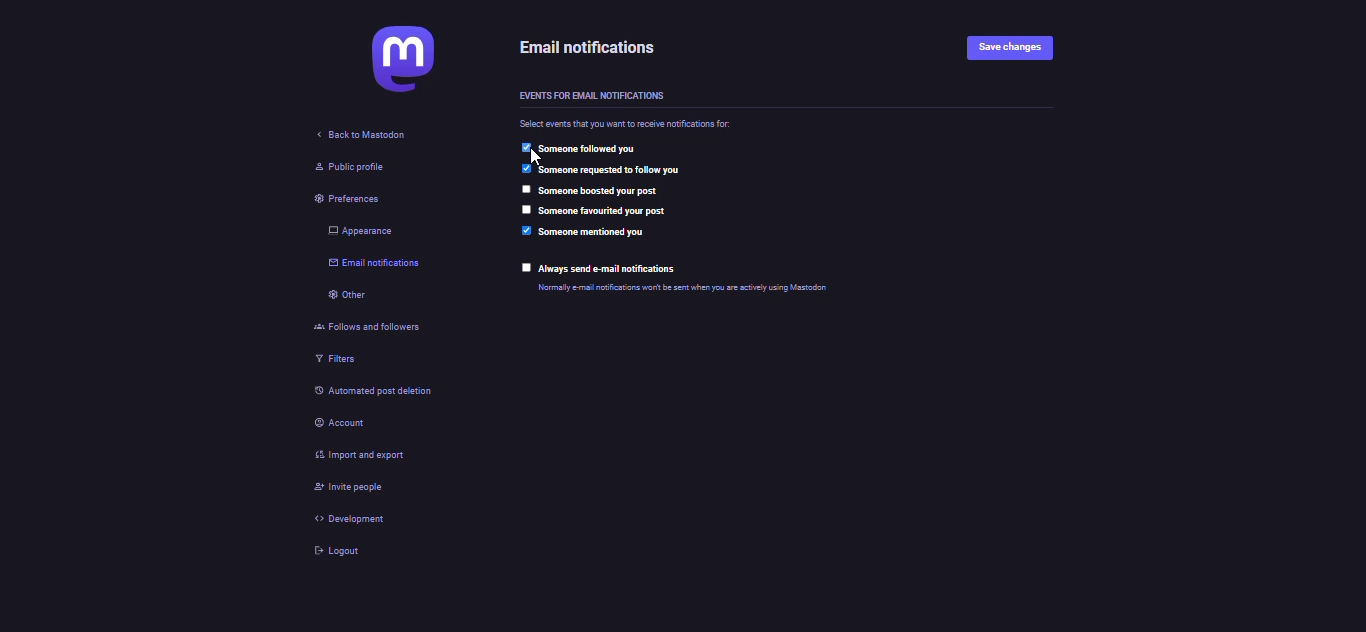 The image size is (1366, 632). I want to click on someone mentioned you, so click(593, 233).